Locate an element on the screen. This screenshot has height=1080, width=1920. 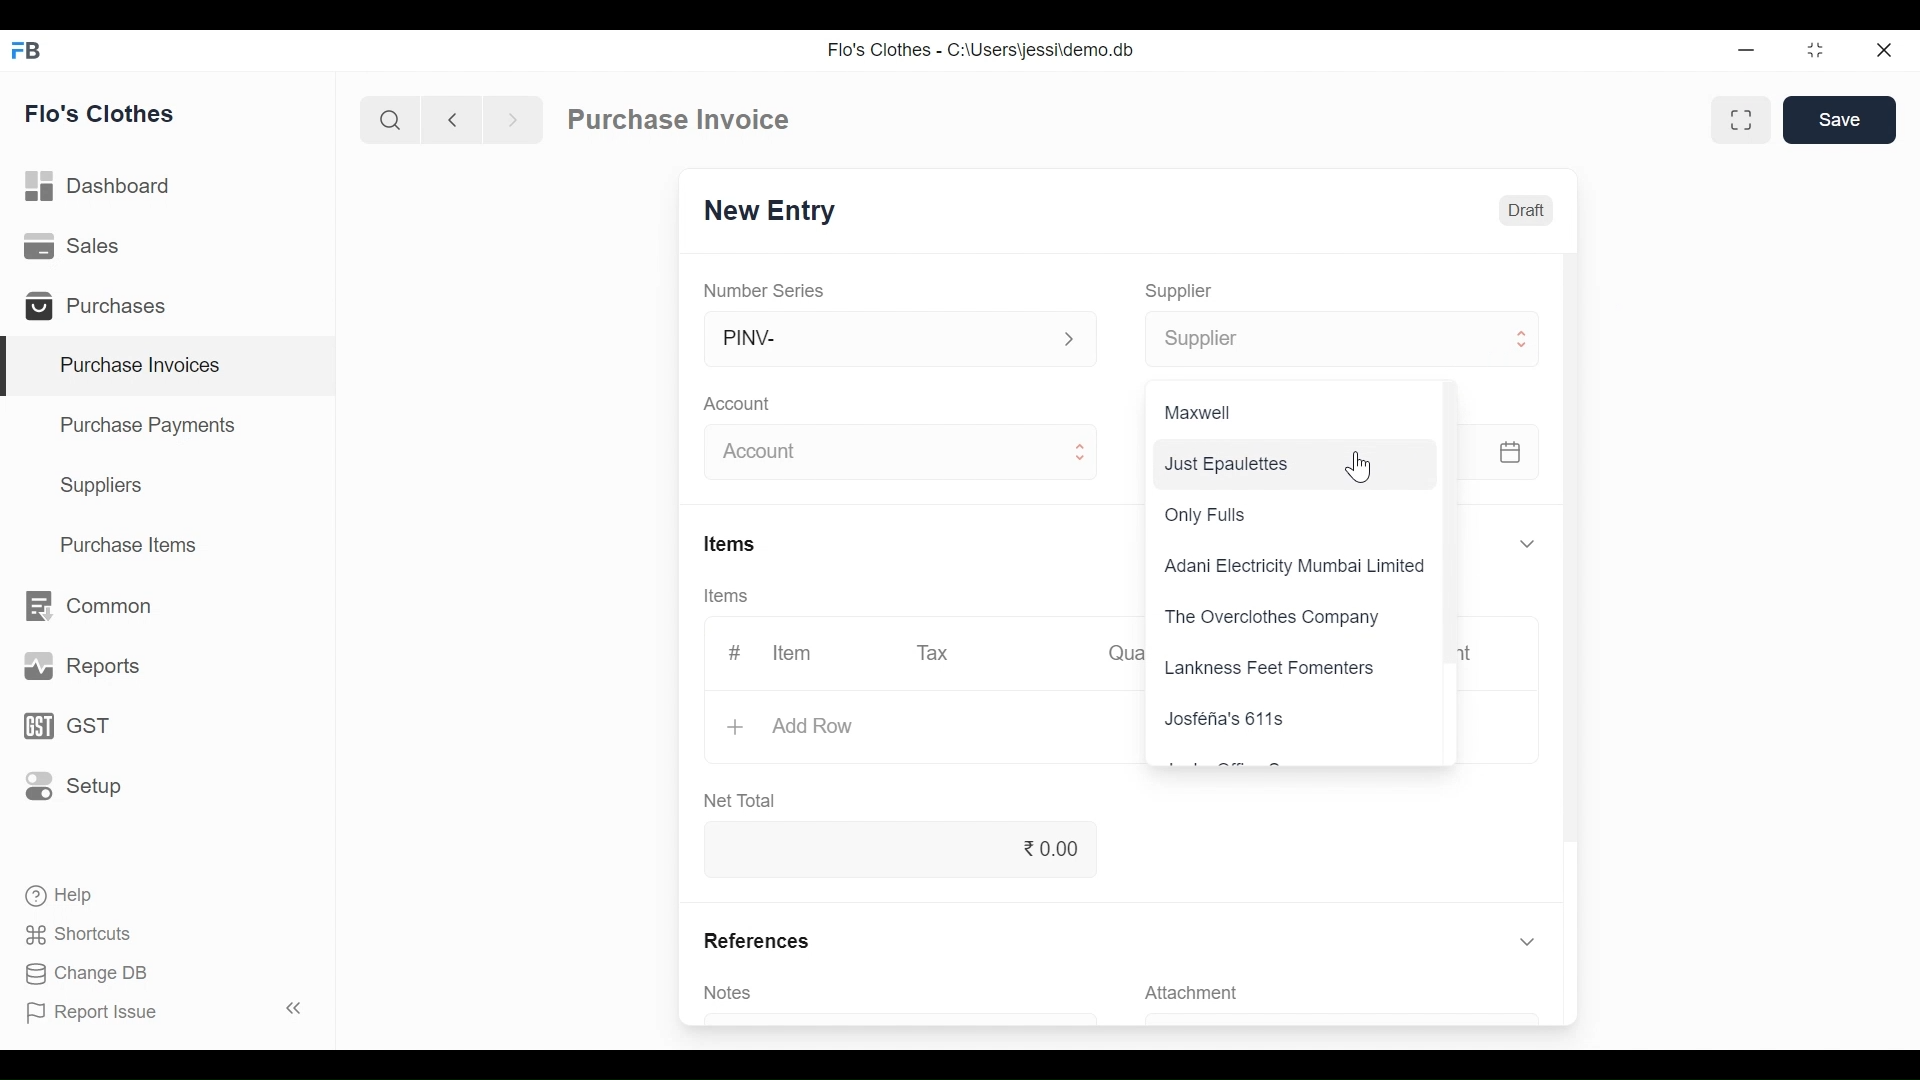
Toggle between form and full width is located at coordinates (1737, 122).